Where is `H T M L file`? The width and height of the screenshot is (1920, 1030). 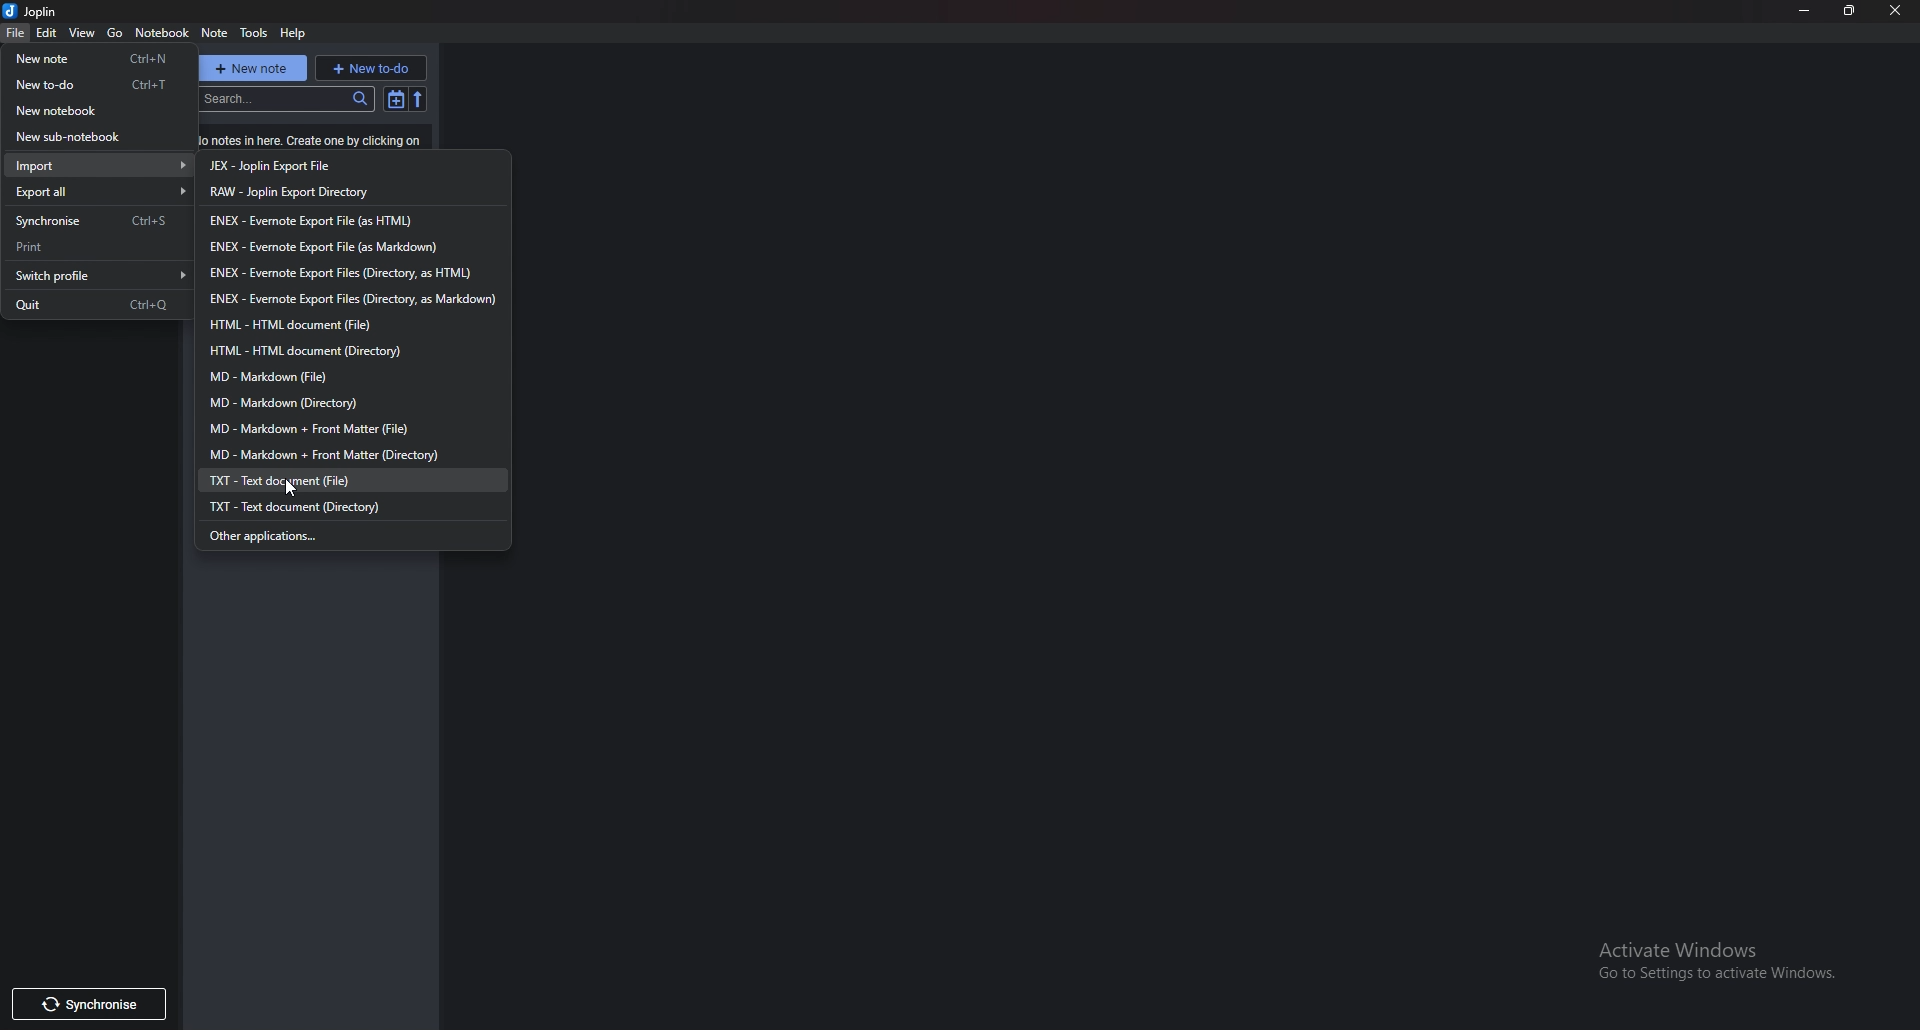 H T M L file is located at coordinates (303, 325).